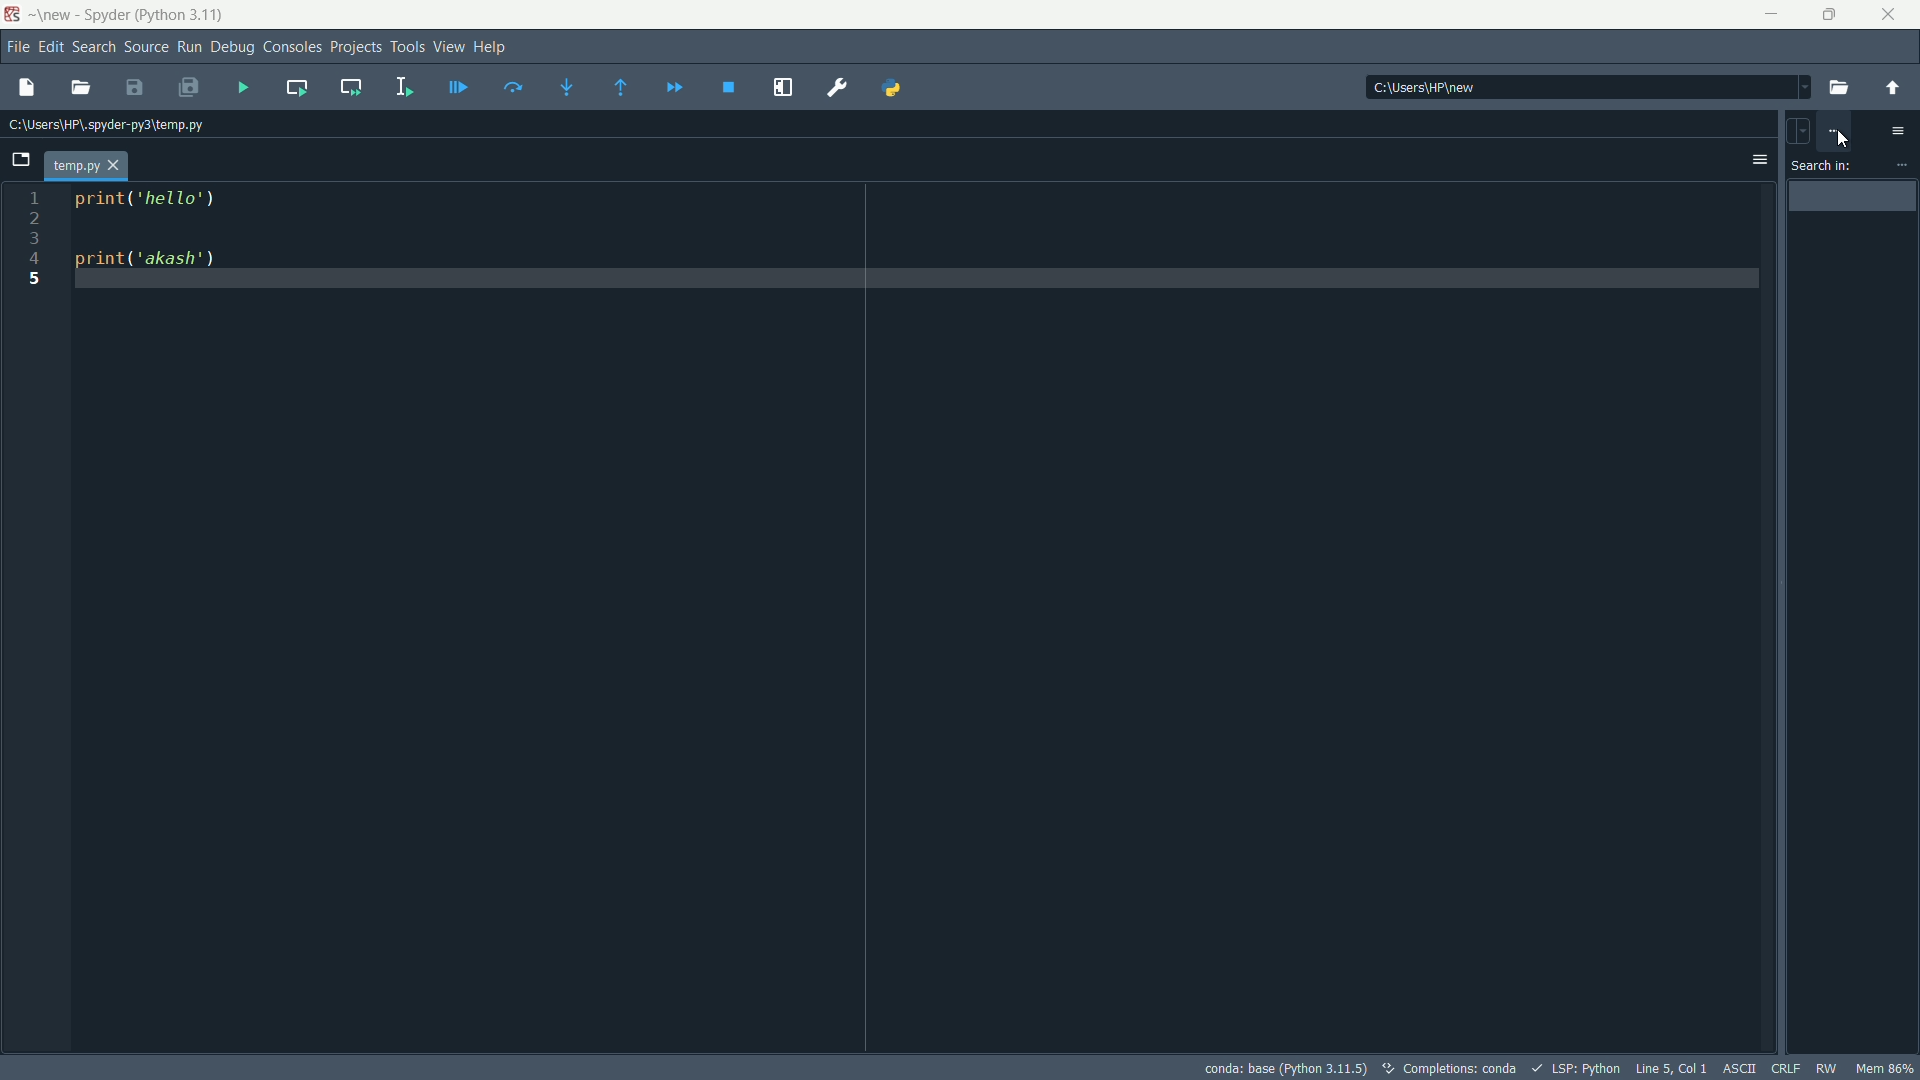 Image resolution: width=1920 pixels, height=1080 pixels. I want to click on save file, so click(138, 87).